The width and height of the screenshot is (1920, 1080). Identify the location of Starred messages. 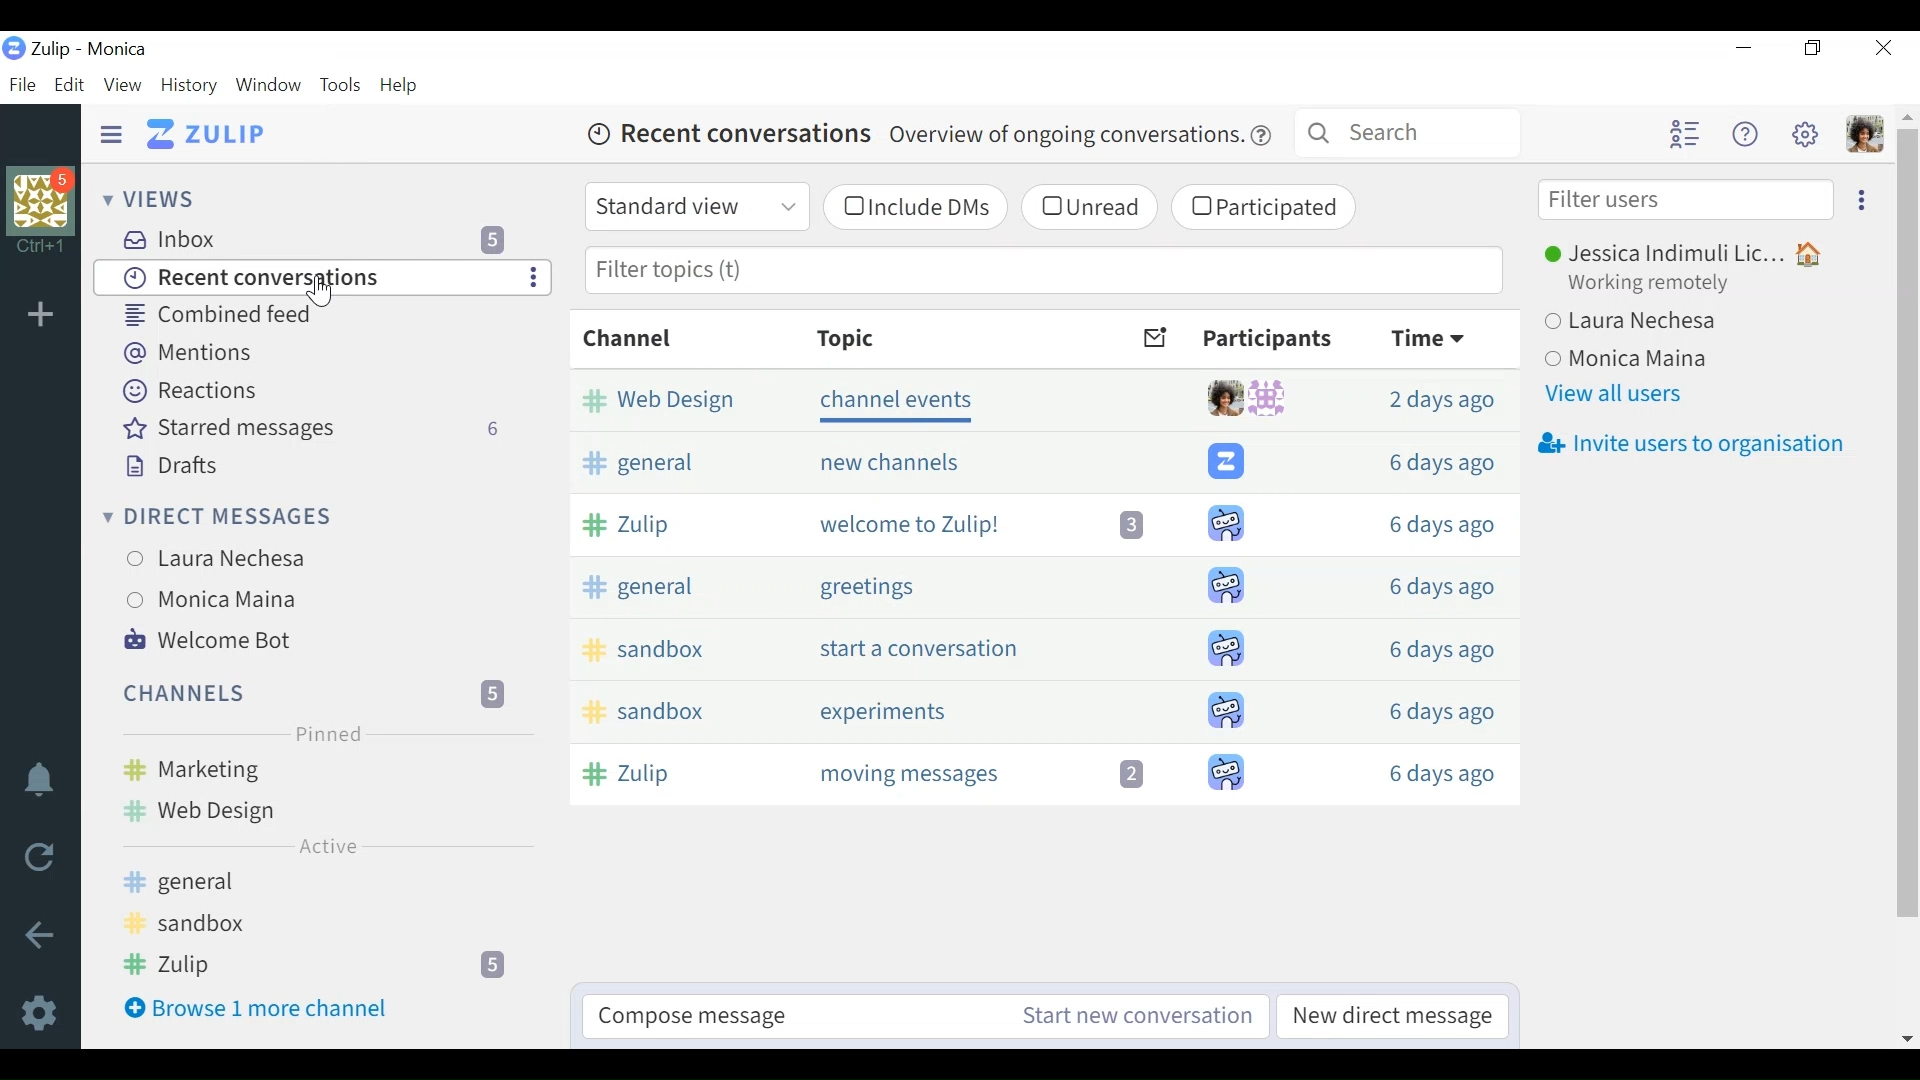
(314, 429).